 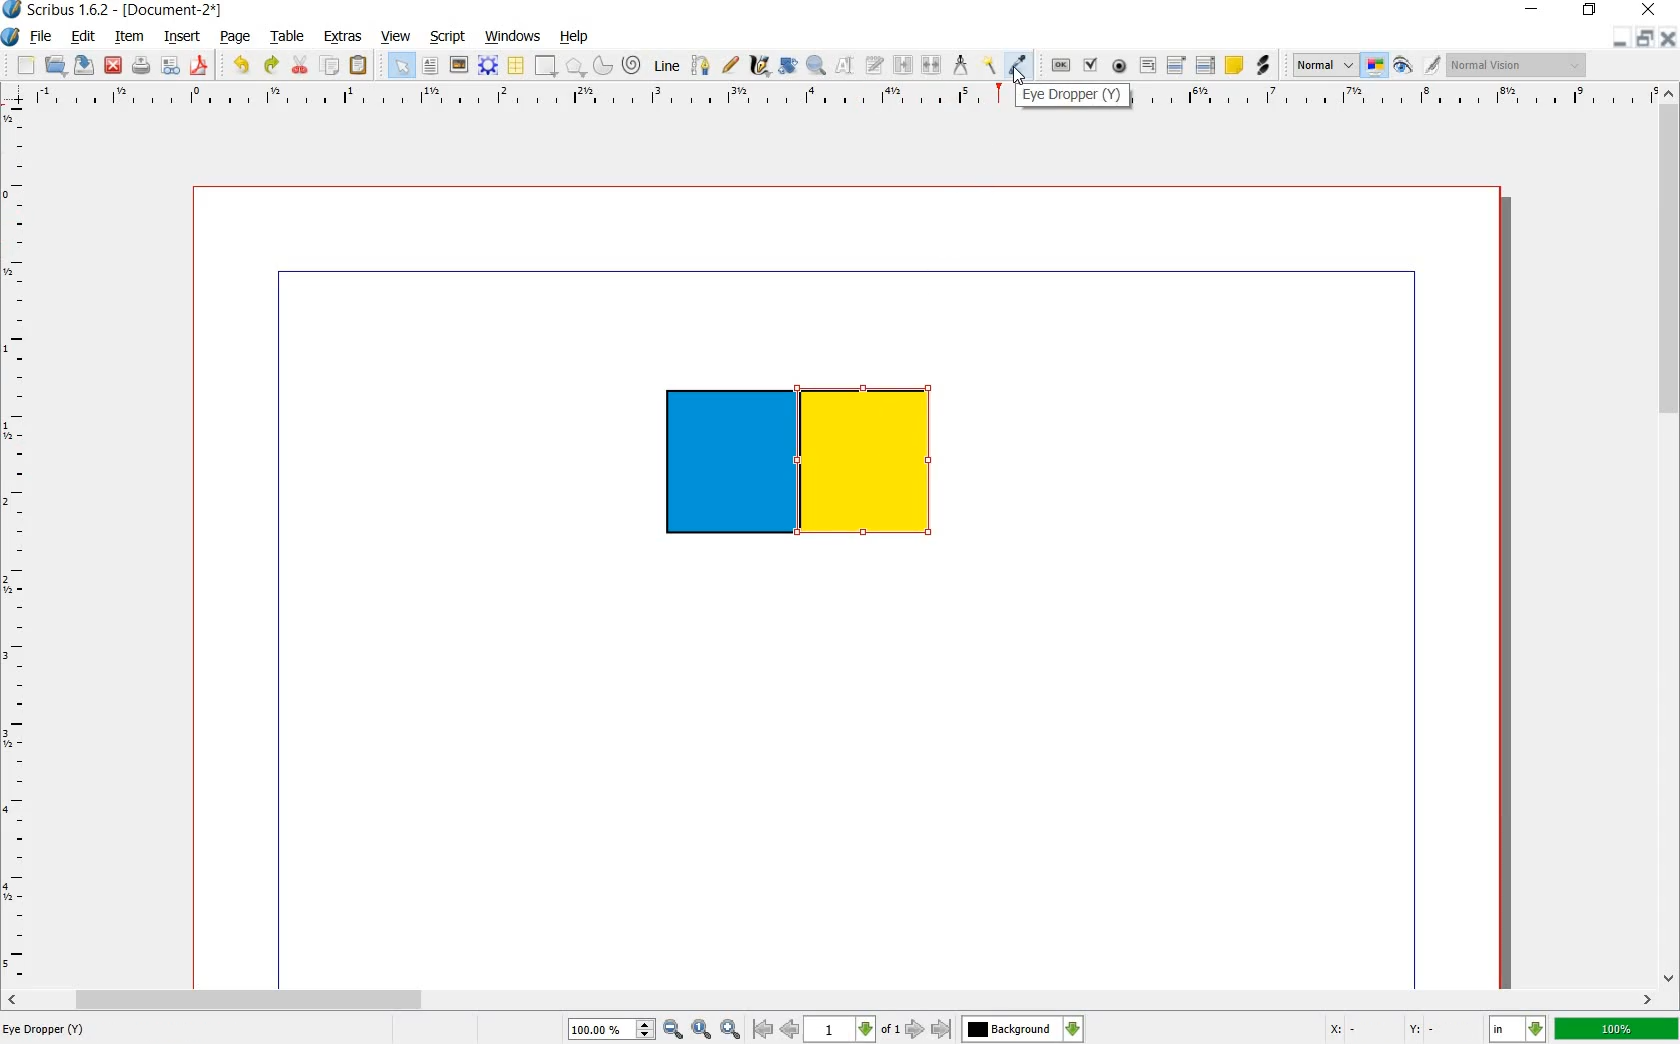 I want to click on save as a pdf, so click(x=199, y=66).